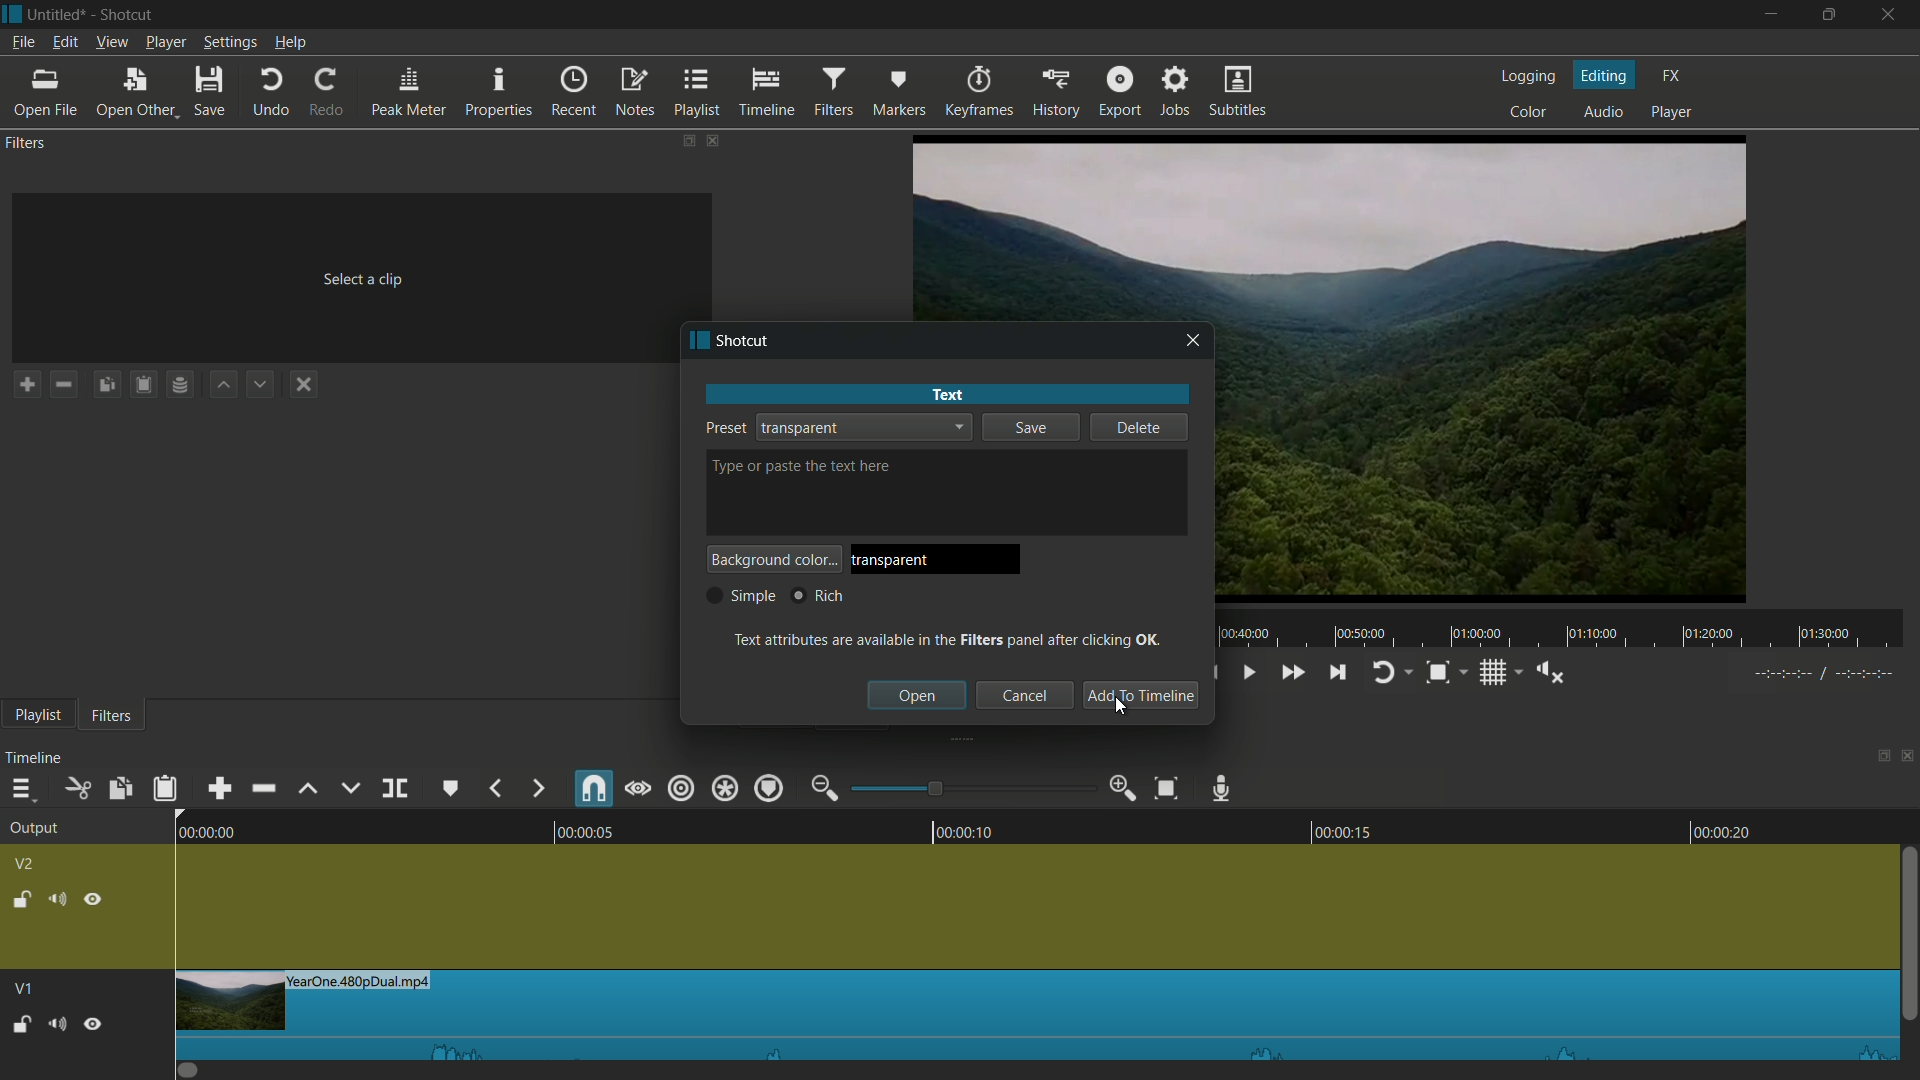  What do you see at coordinates (1491, 672) in the screenshot?
I see `toggle grid` at bounding box center [1491, 672].